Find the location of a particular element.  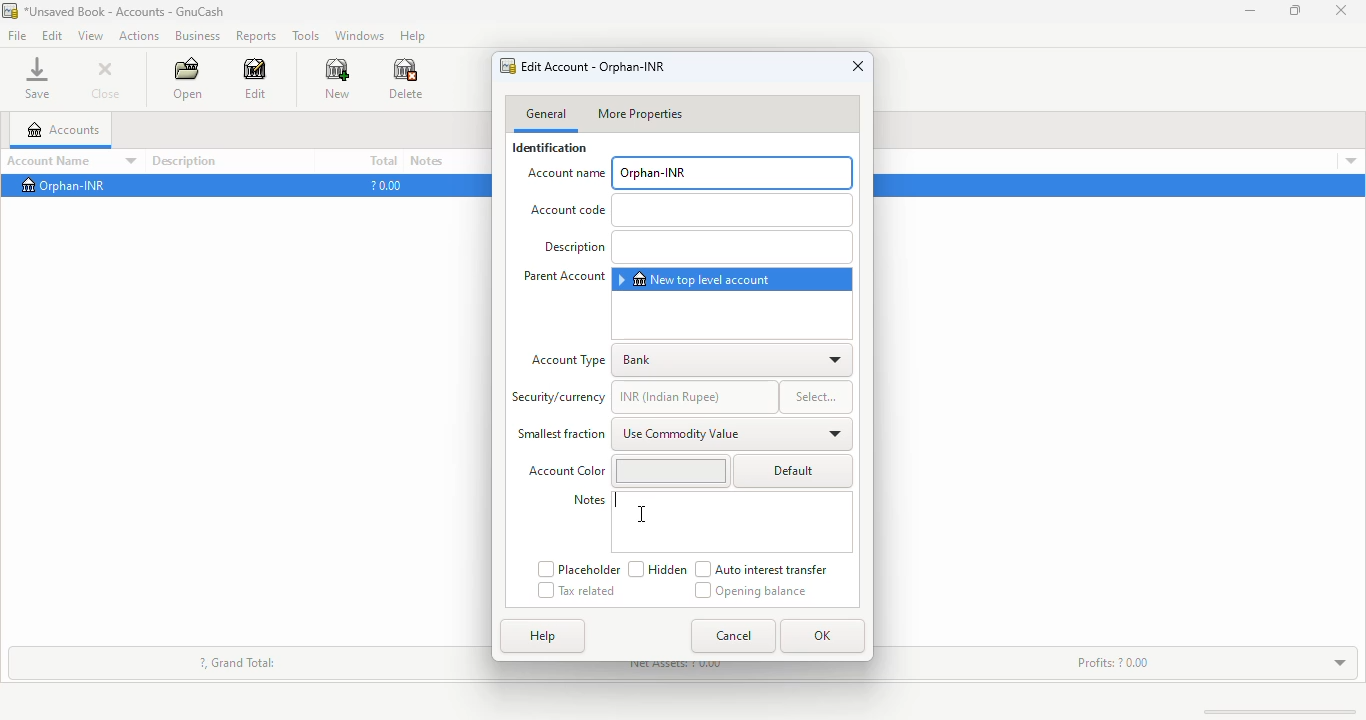

account name is located at coordinates (73, 161).